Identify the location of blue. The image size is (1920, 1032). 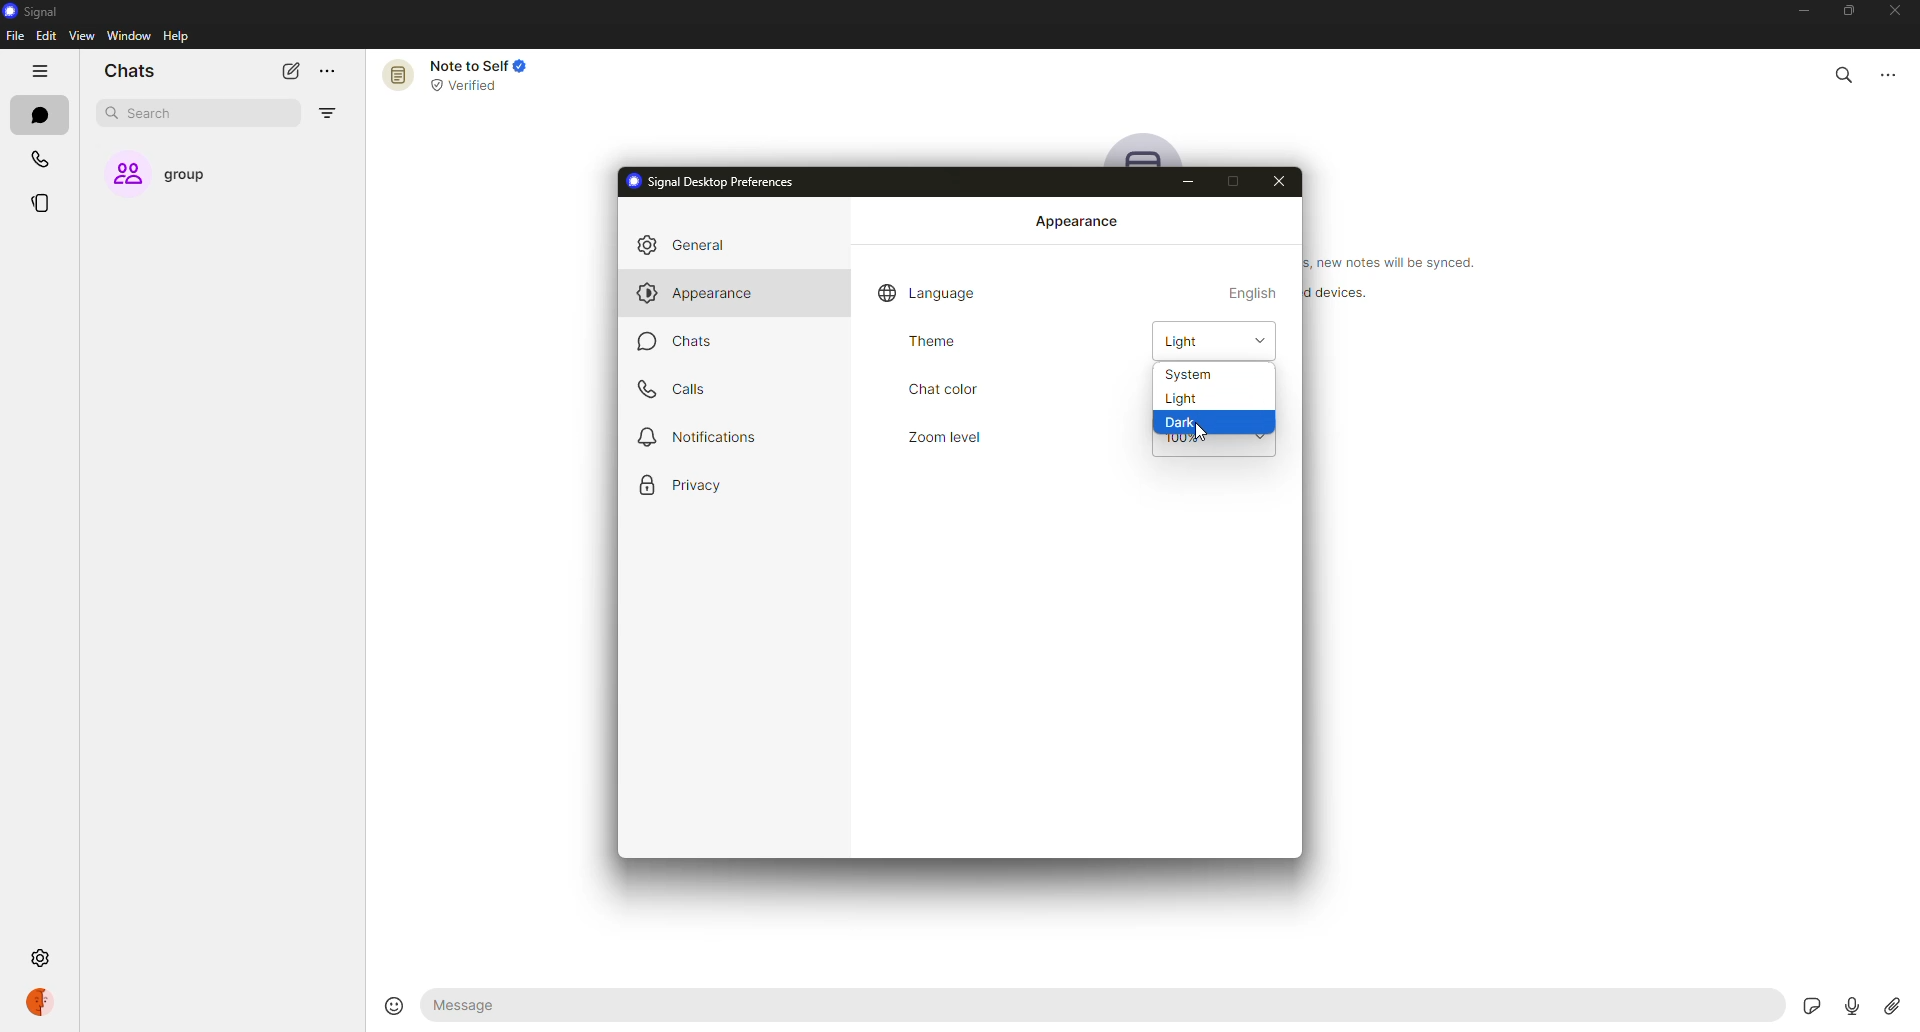
(1256, 386).